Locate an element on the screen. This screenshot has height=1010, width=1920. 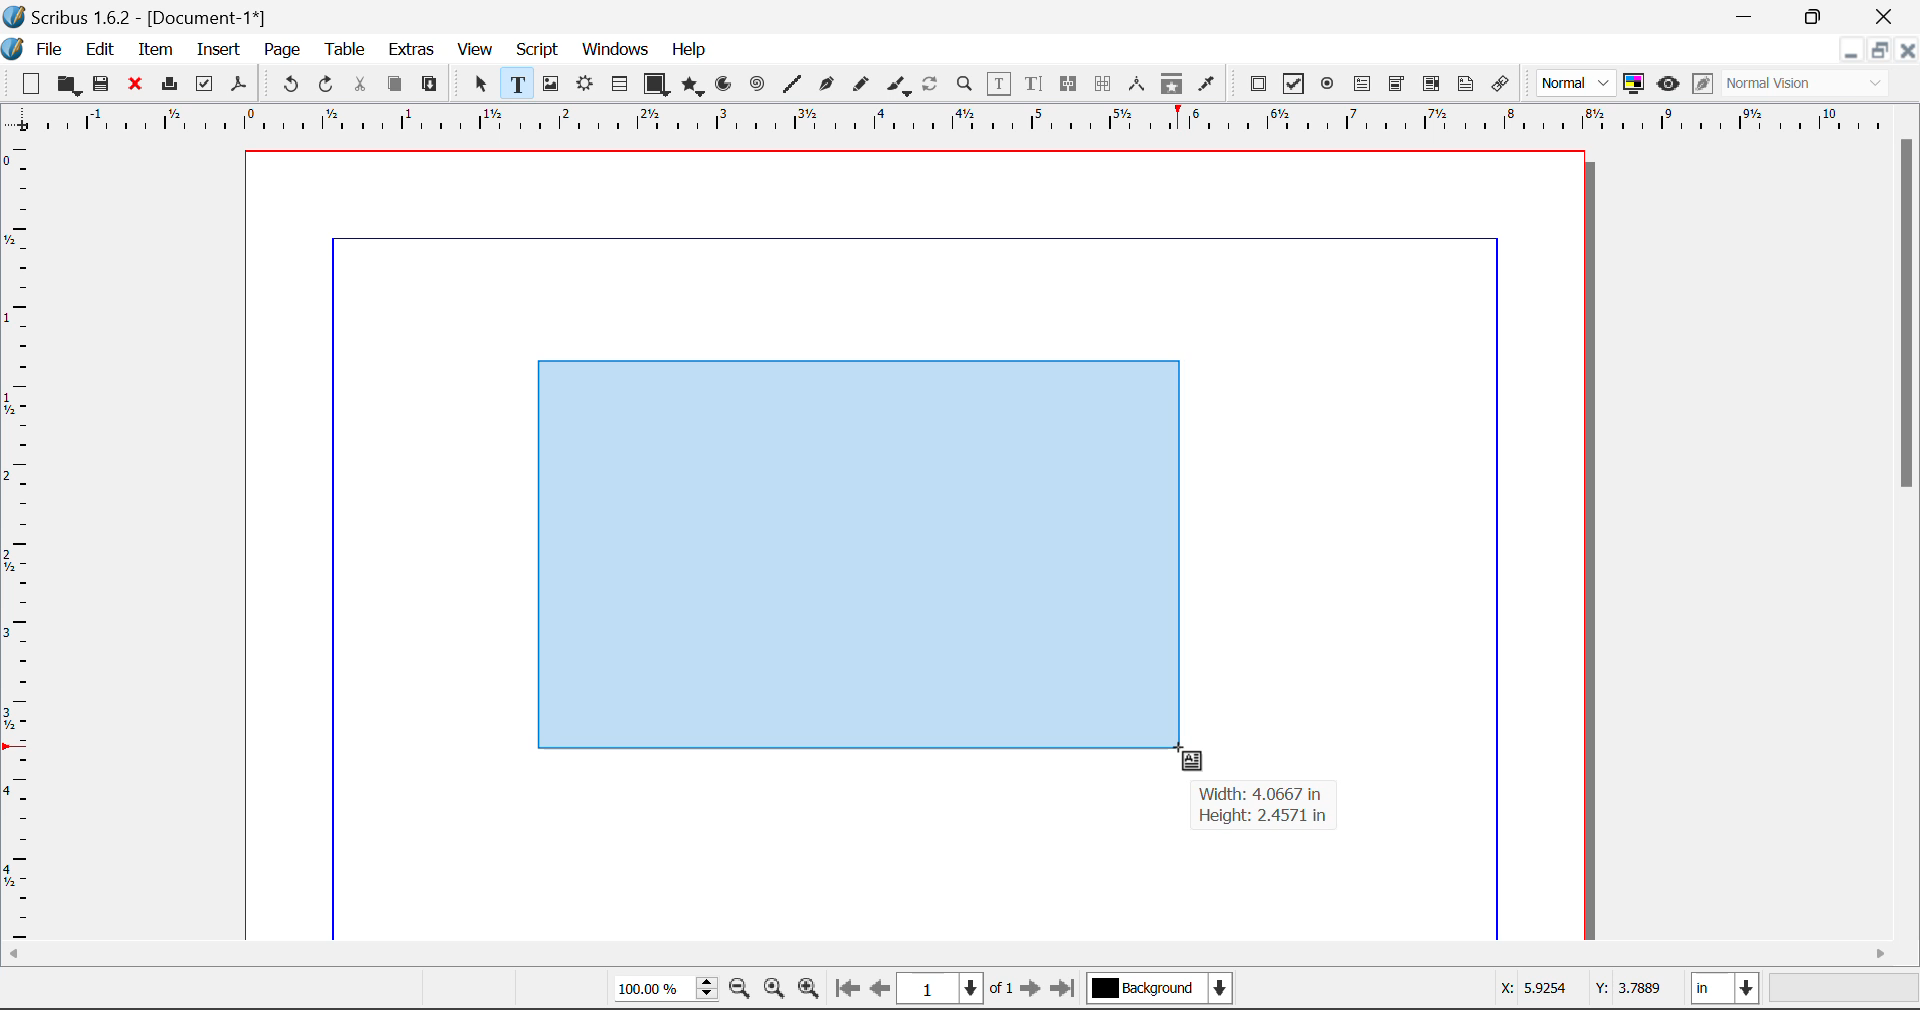
Save as Pdf is located at coordinates (239, 85).